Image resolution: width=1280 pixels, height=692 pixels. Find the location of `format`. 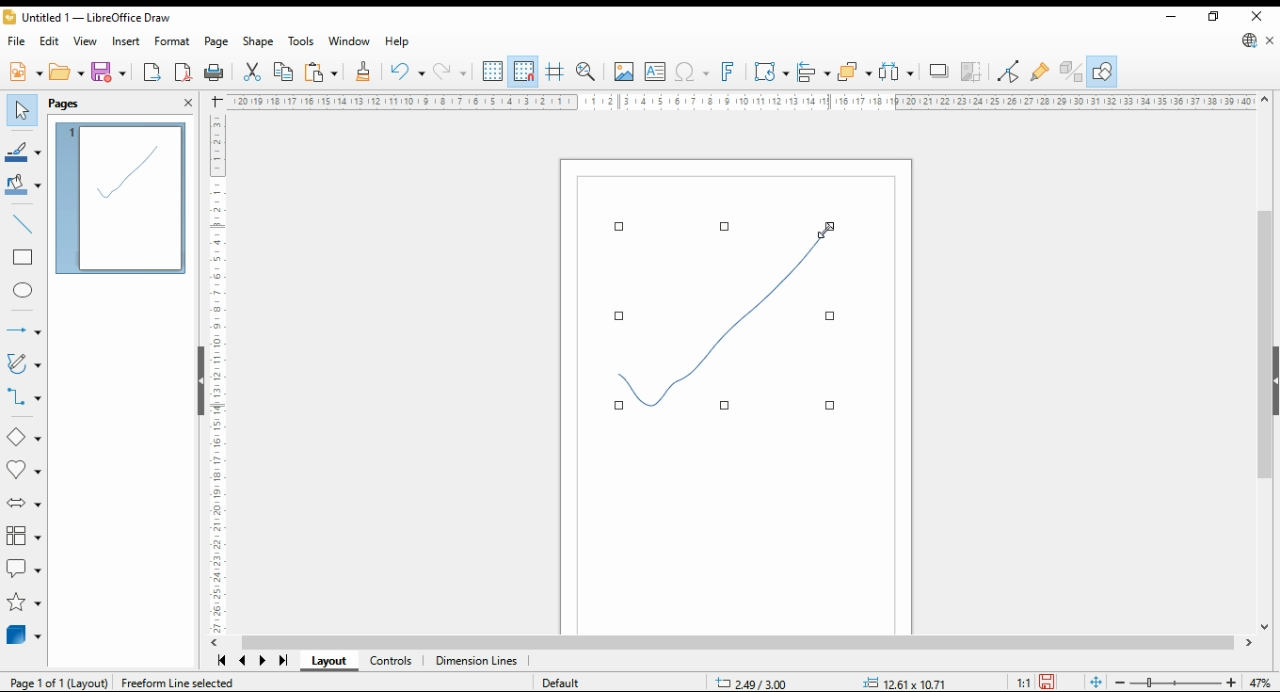

format is located at coordinates (172, 42).